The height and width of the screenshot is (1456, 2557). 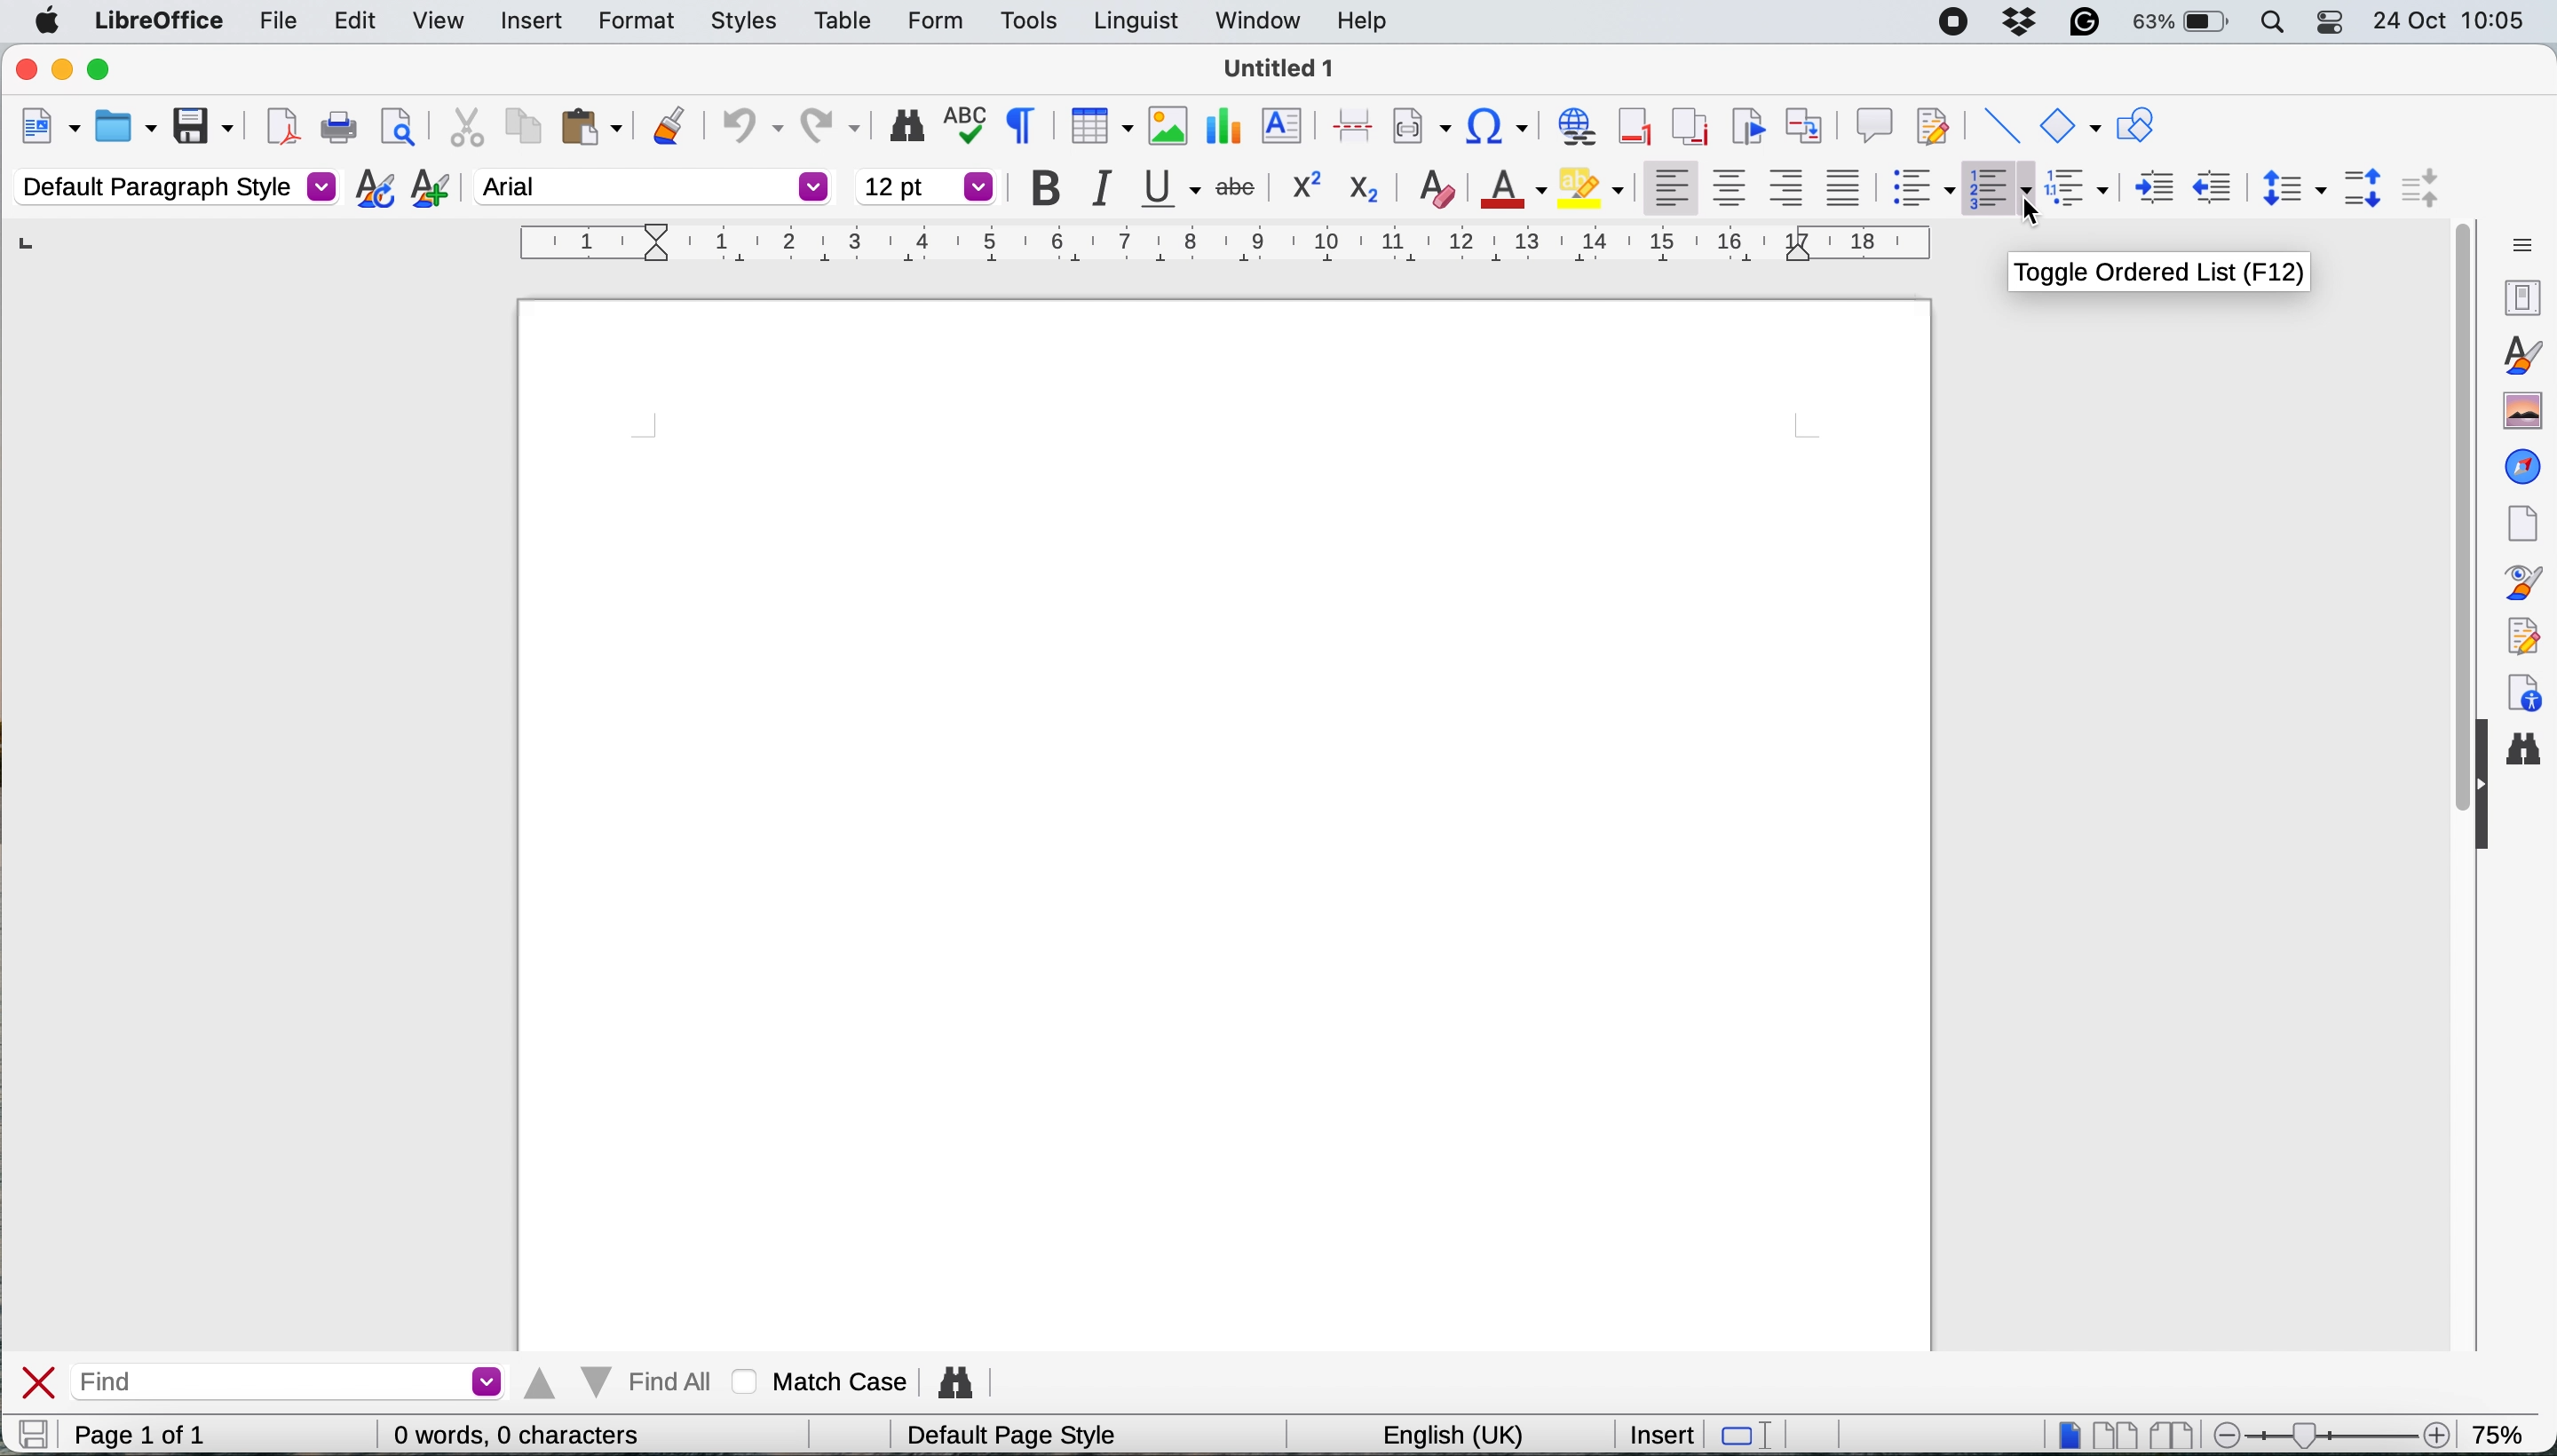 What do you see at coordinates (927, 186) in the screenshot?
I see `font size` at bounding box center [927, 186].